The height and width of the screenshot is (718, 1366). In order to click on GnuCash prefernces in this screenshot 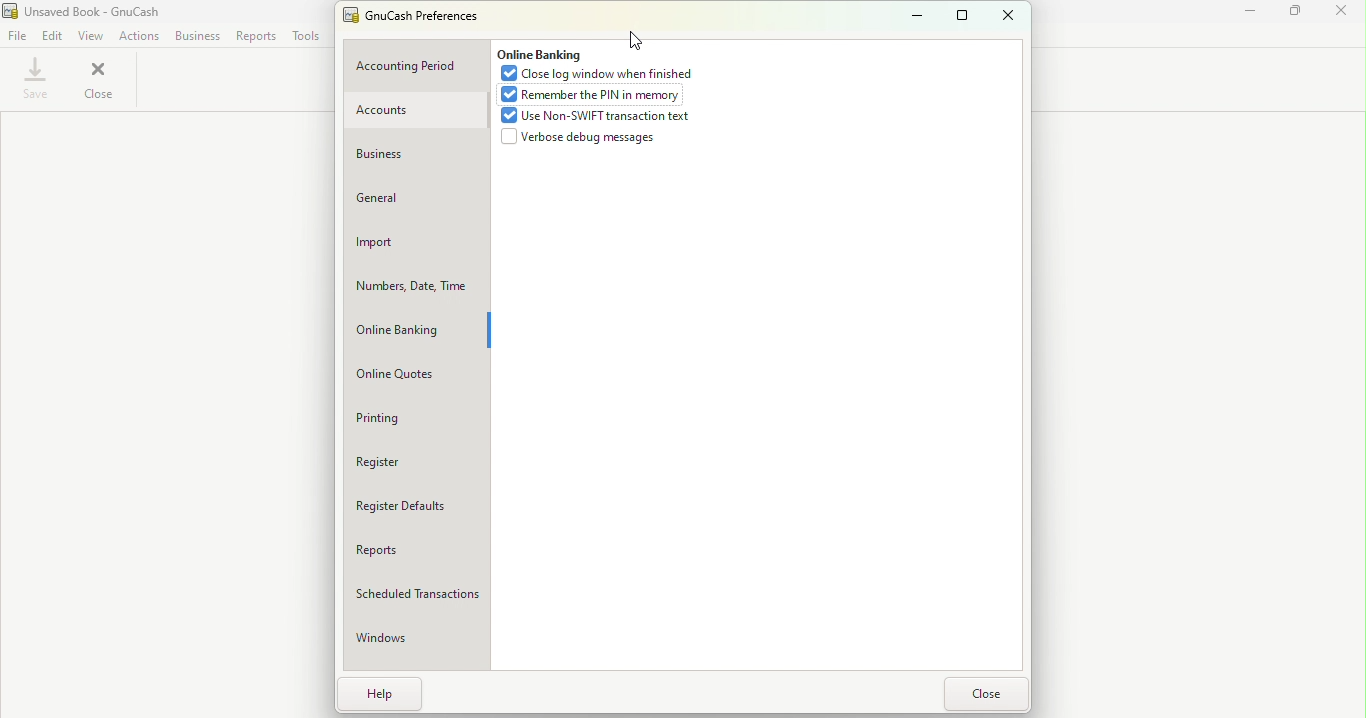, I will do `click(419, 17)`.